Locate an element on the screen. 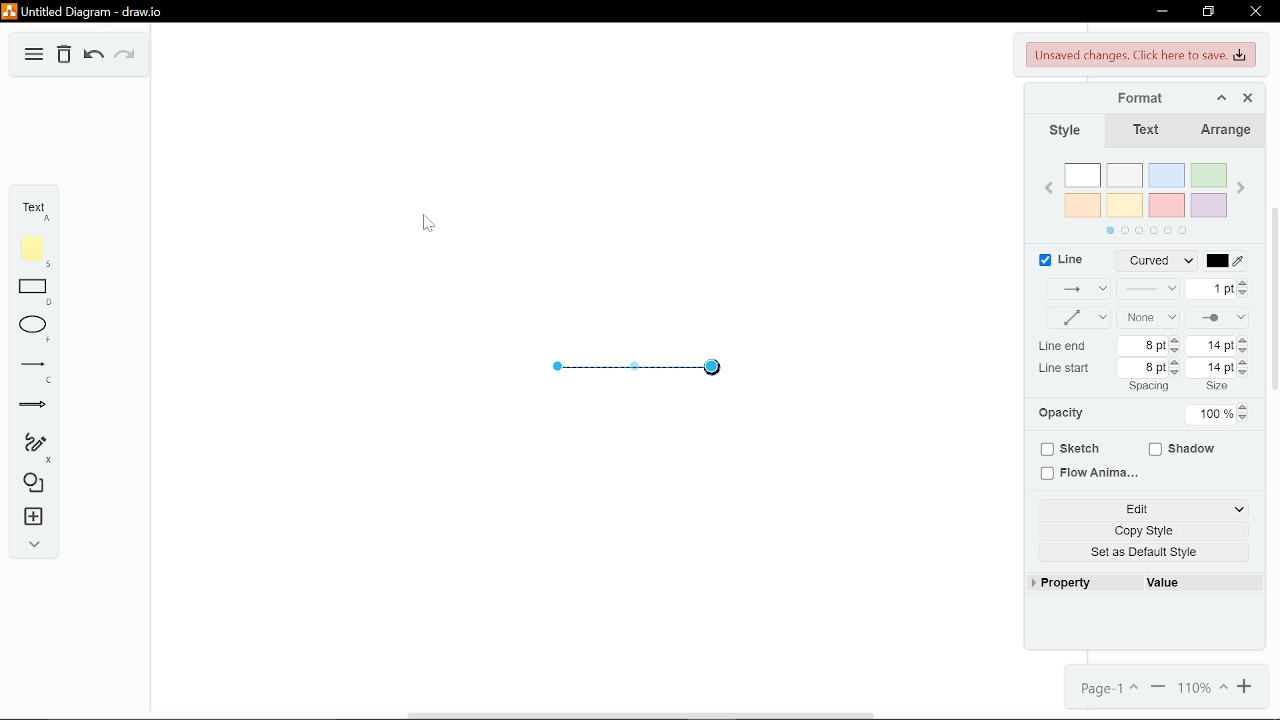  Decrease line end spacing is located at coordinates (1178, 352).